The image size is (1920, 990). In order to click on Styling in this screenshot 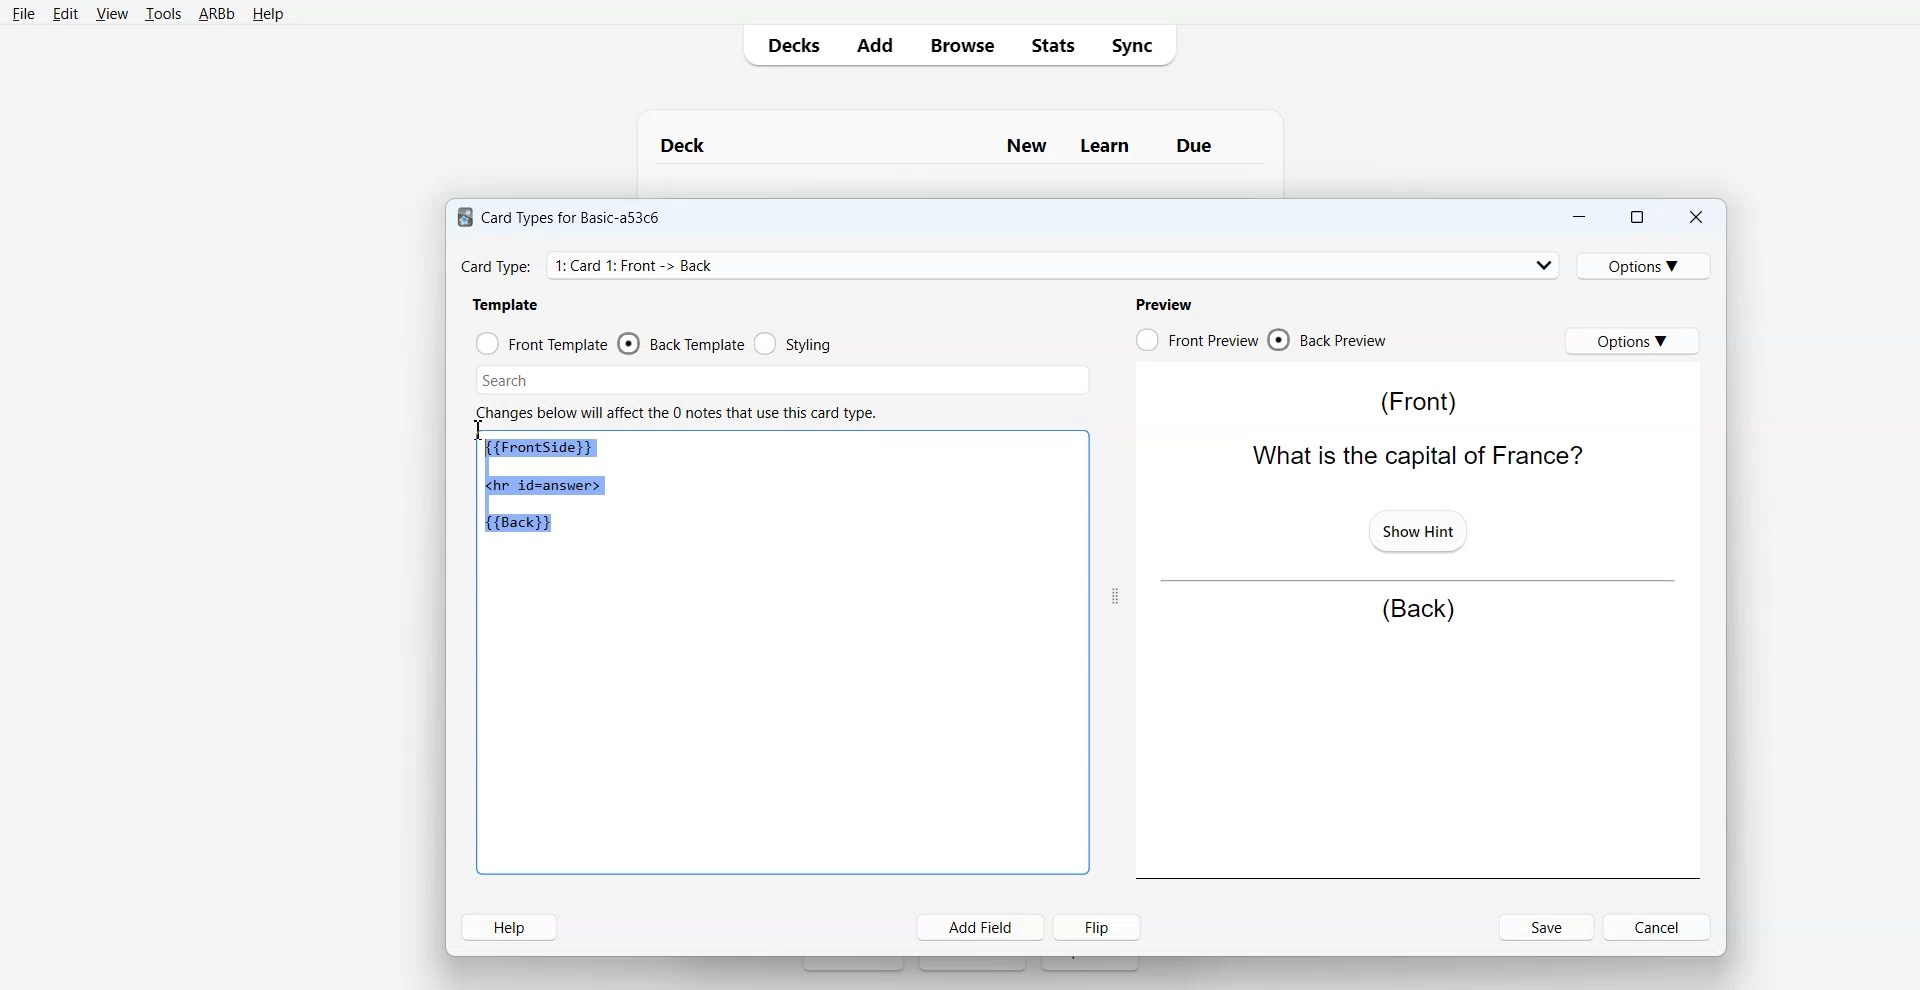, I will do `click(795, 344)`.